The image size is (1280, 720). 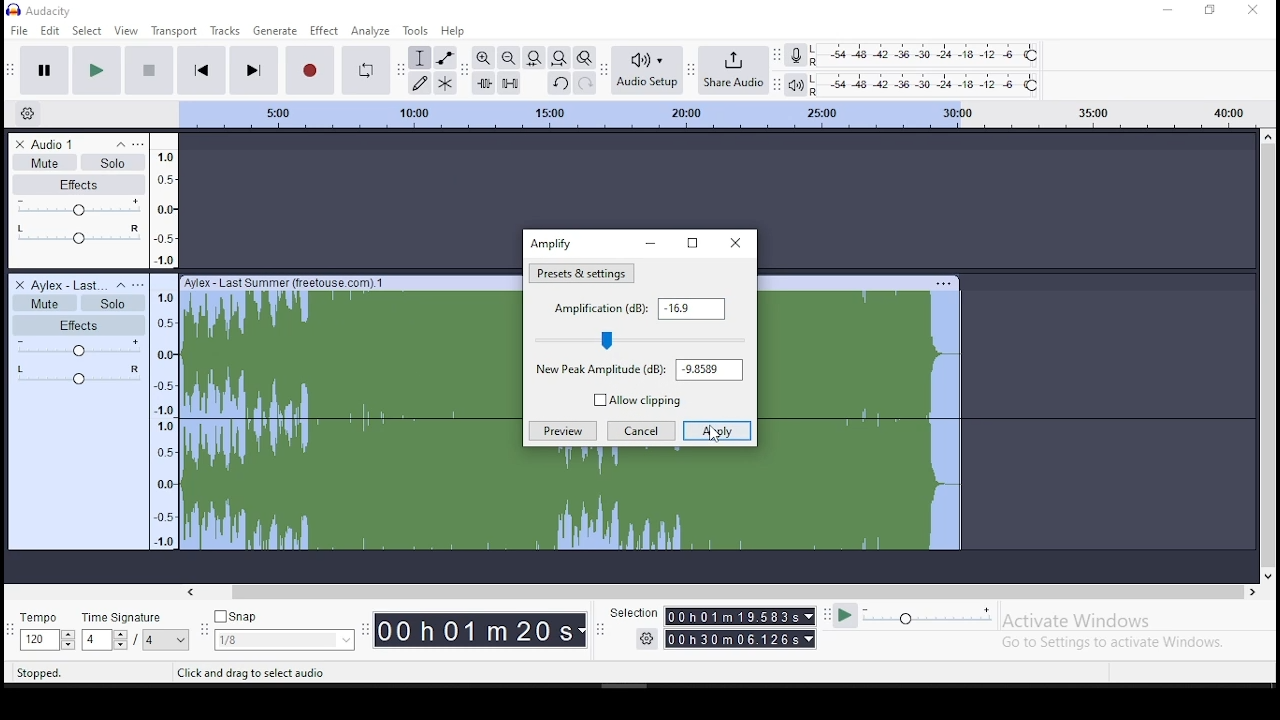 I want to click on fit selection to width, so click(x=533, y=57).